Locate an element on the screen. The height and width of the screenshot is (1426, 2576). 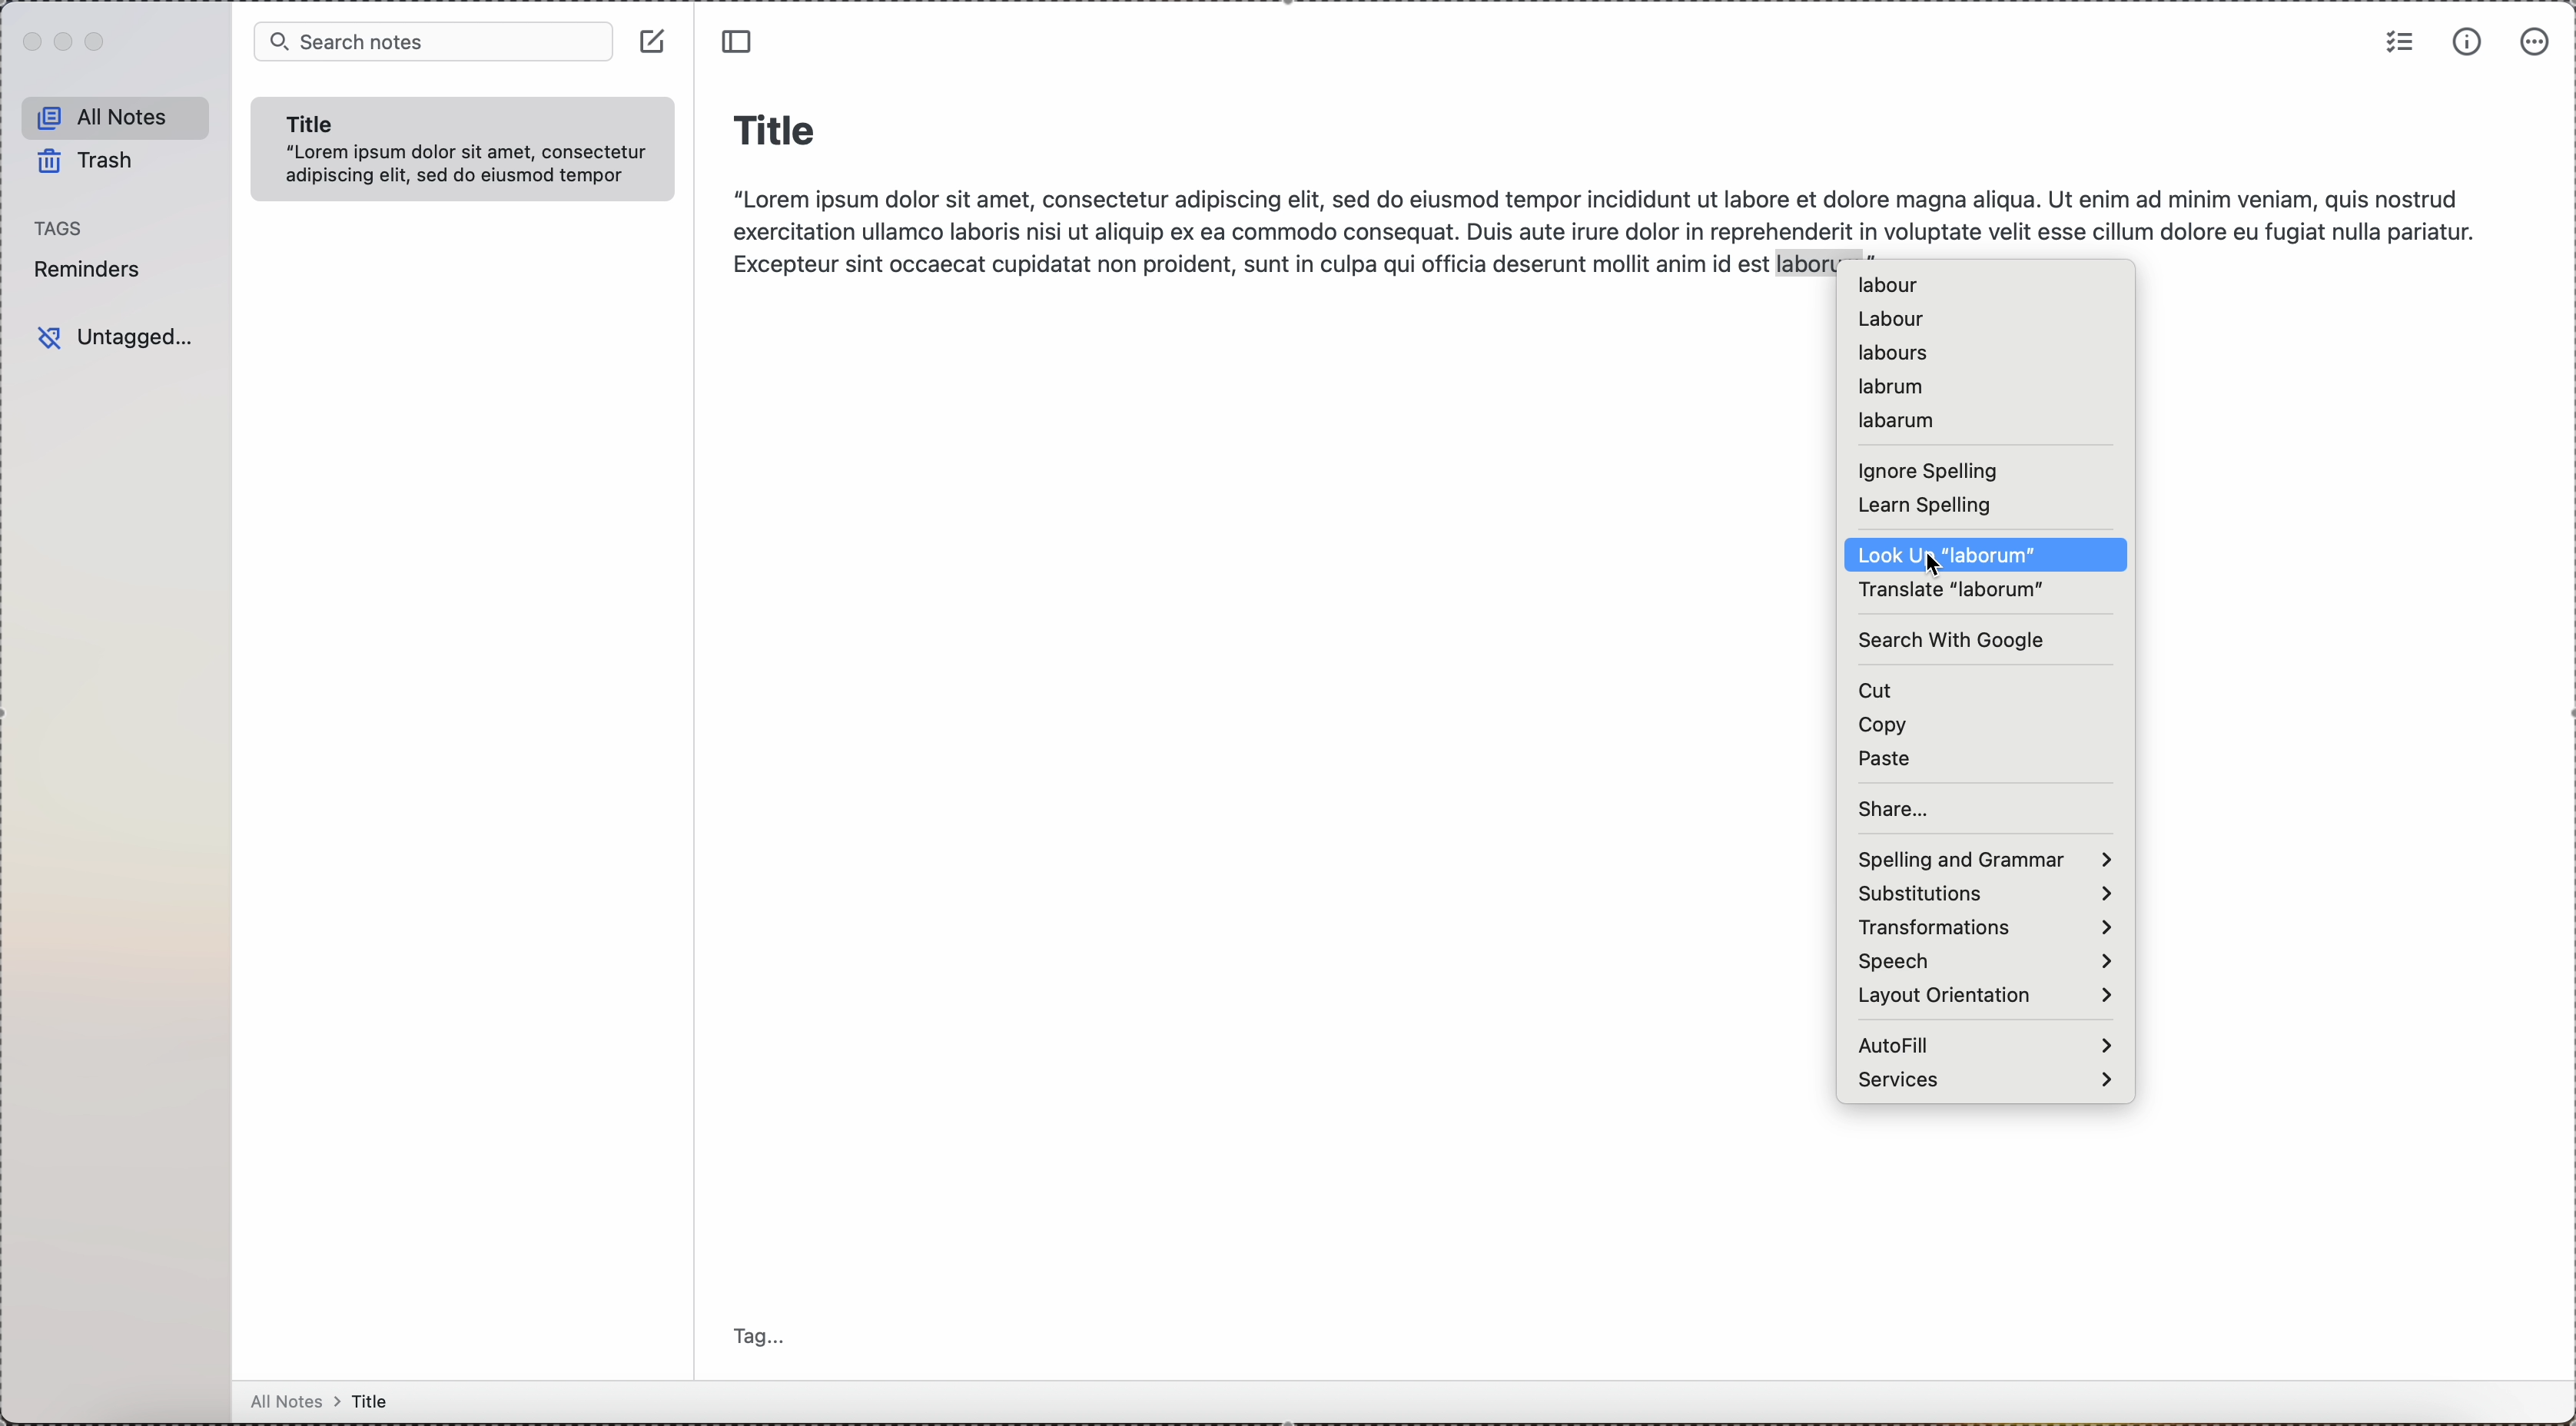
tags is located at coordinates (64, 228).